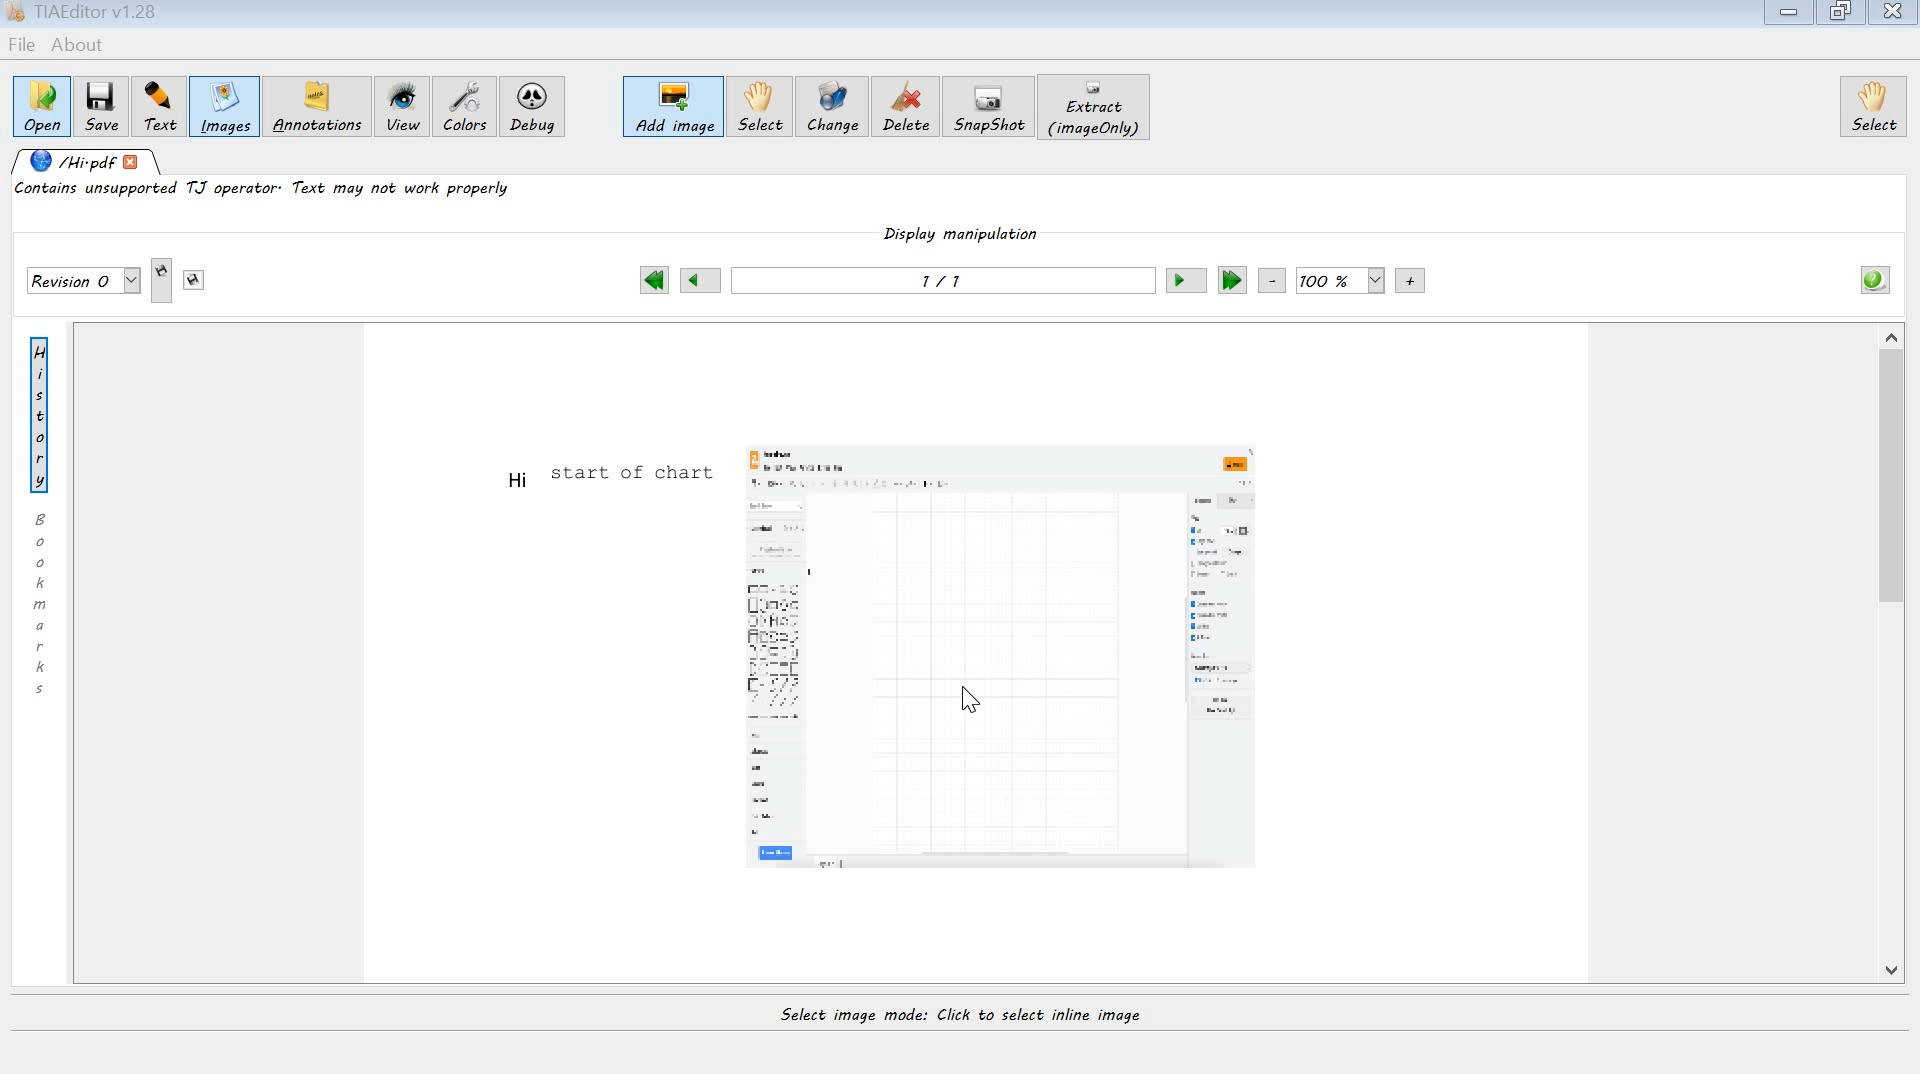 The width and height of the screenshot is (1920, 1074). Describe the element at coordinates (1001, 662) in the screenshot. I see `Image` at that location.